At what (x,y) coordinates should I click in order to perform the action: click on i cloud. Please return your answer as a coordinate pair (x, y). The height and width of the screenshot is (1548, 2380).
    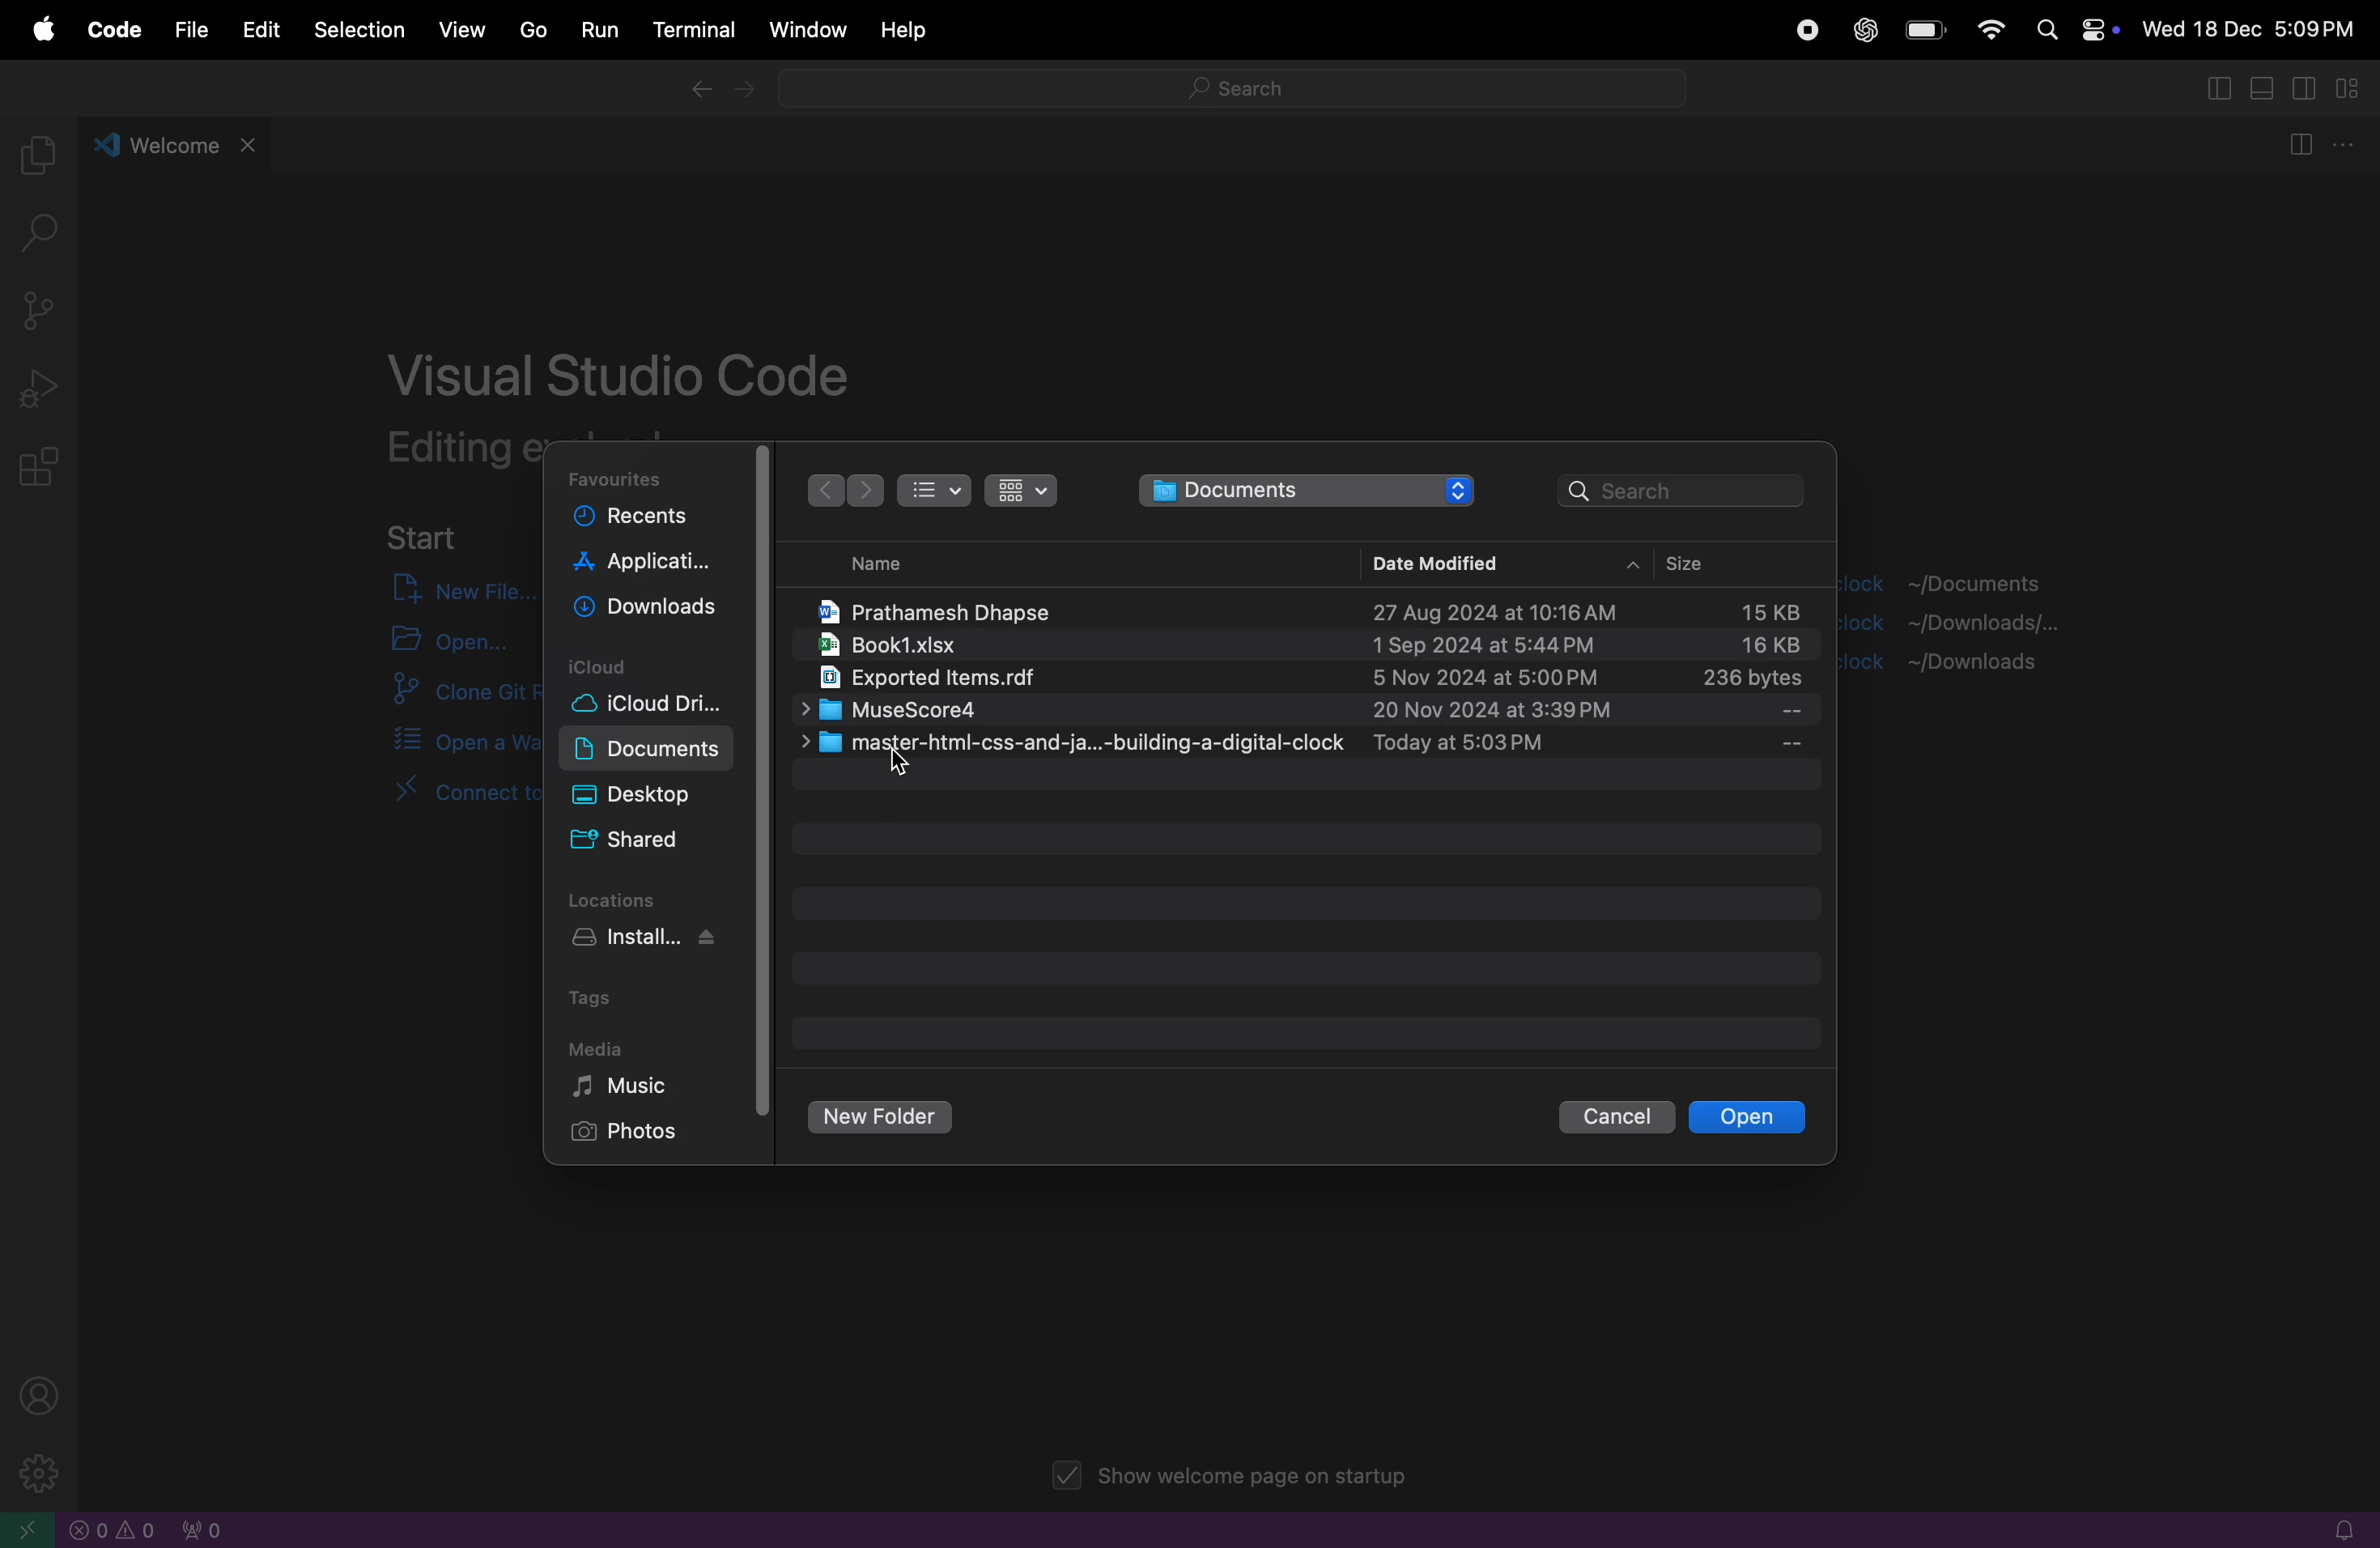
    Looking at the image, I should click on (651, 665).